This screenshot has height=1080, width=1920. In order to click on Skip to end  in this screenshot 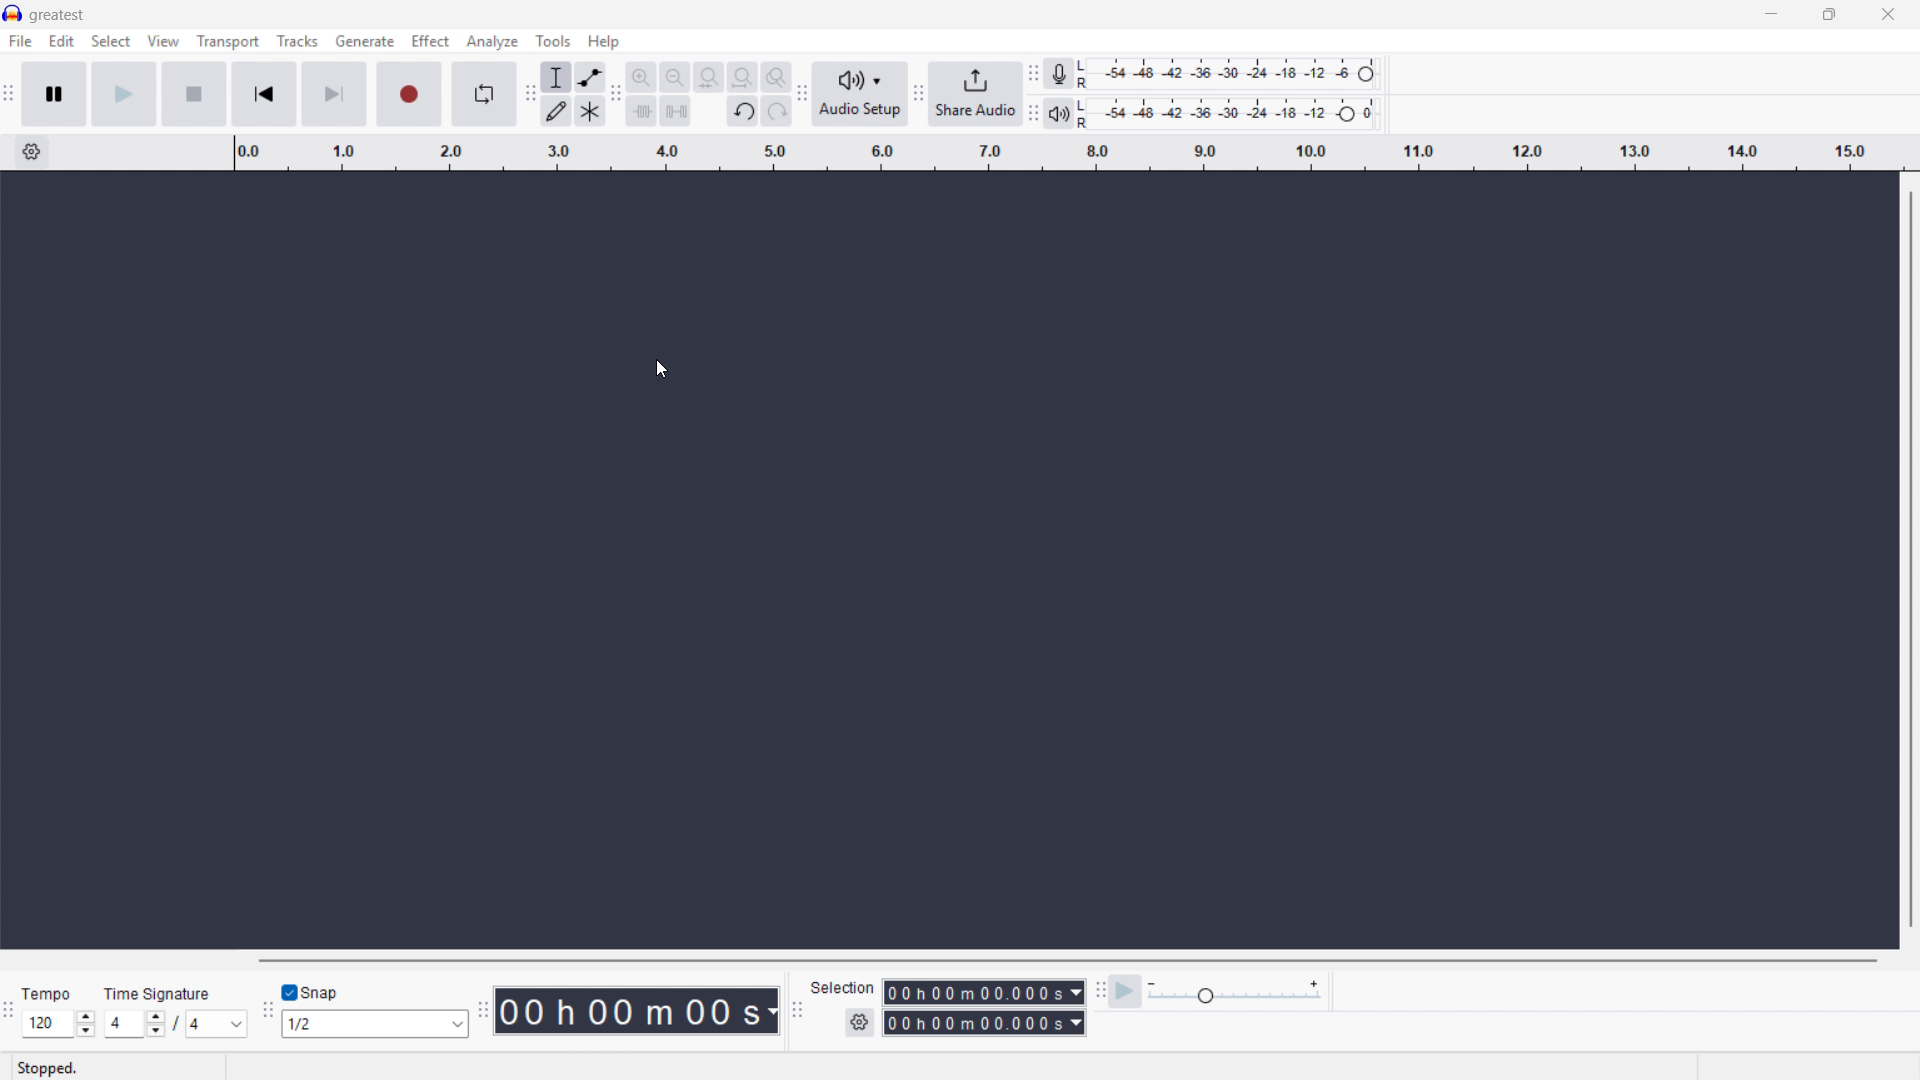, I will do `click(334, 95)`.